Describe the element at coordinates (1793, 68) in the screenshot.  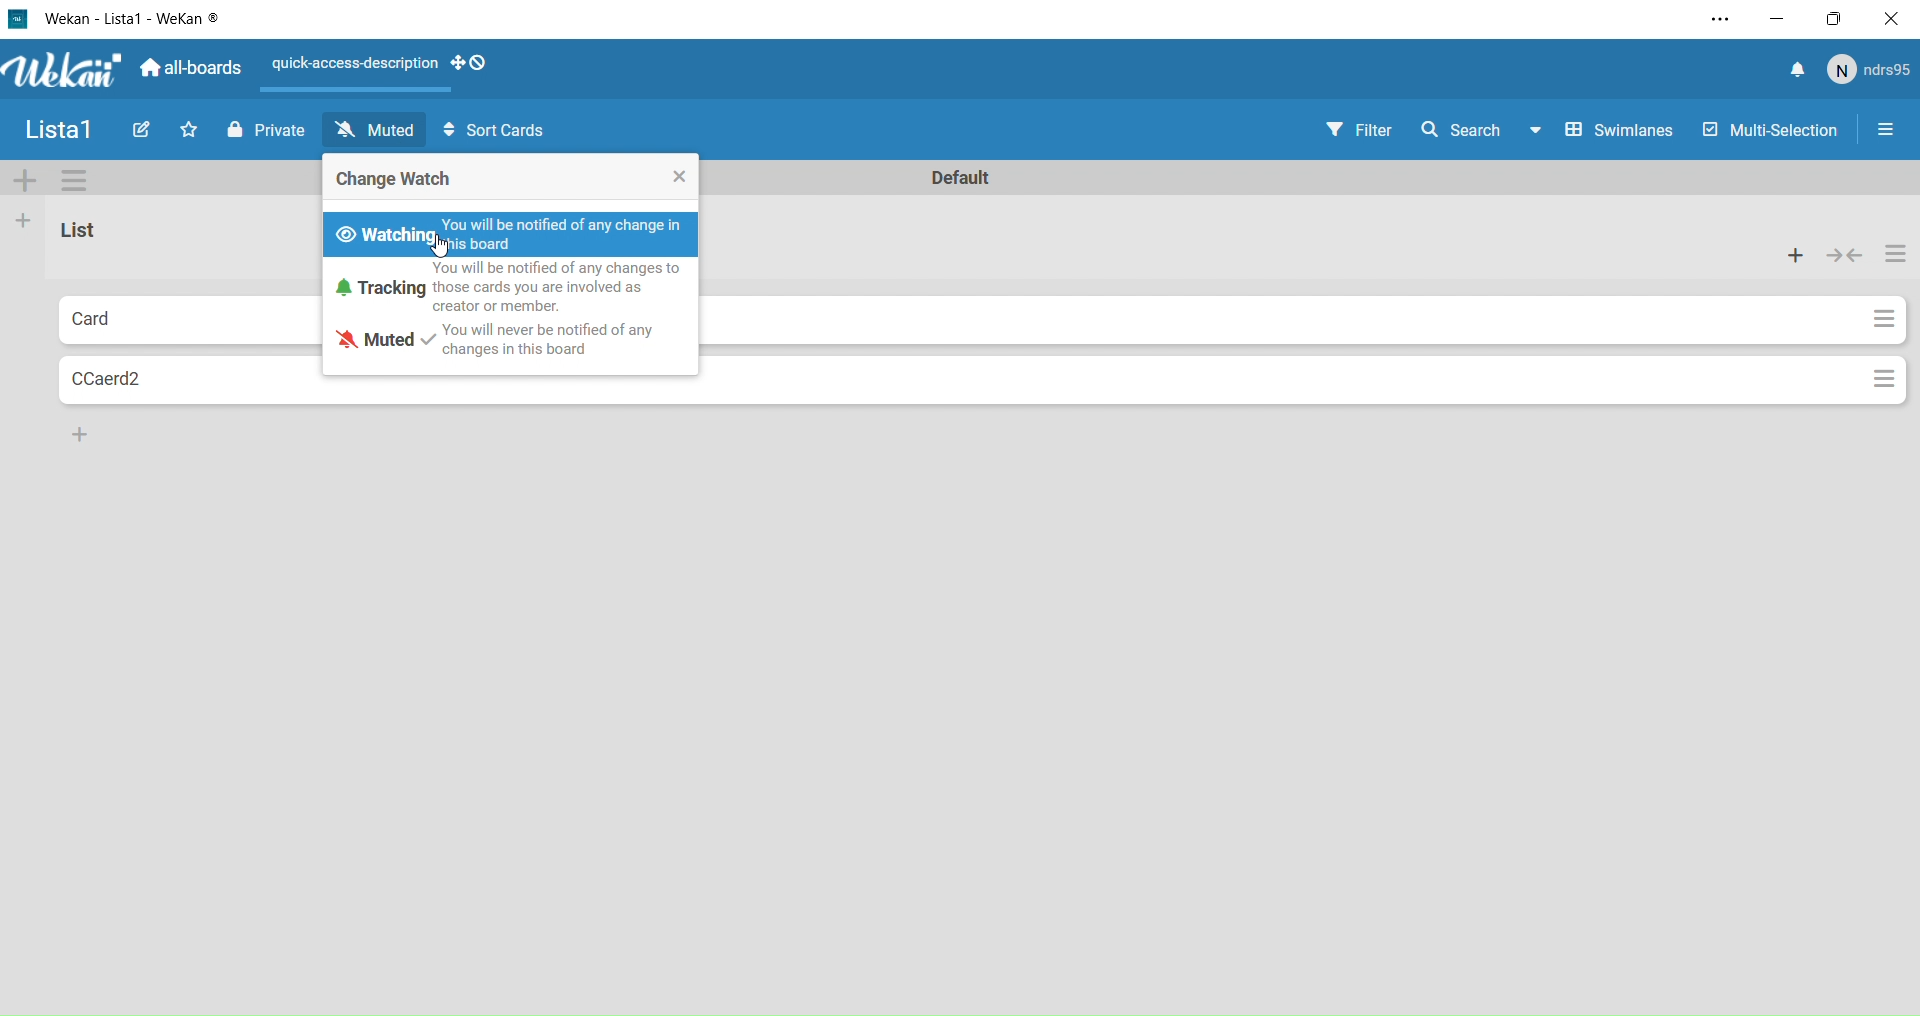
I see `Notifications` at that location.